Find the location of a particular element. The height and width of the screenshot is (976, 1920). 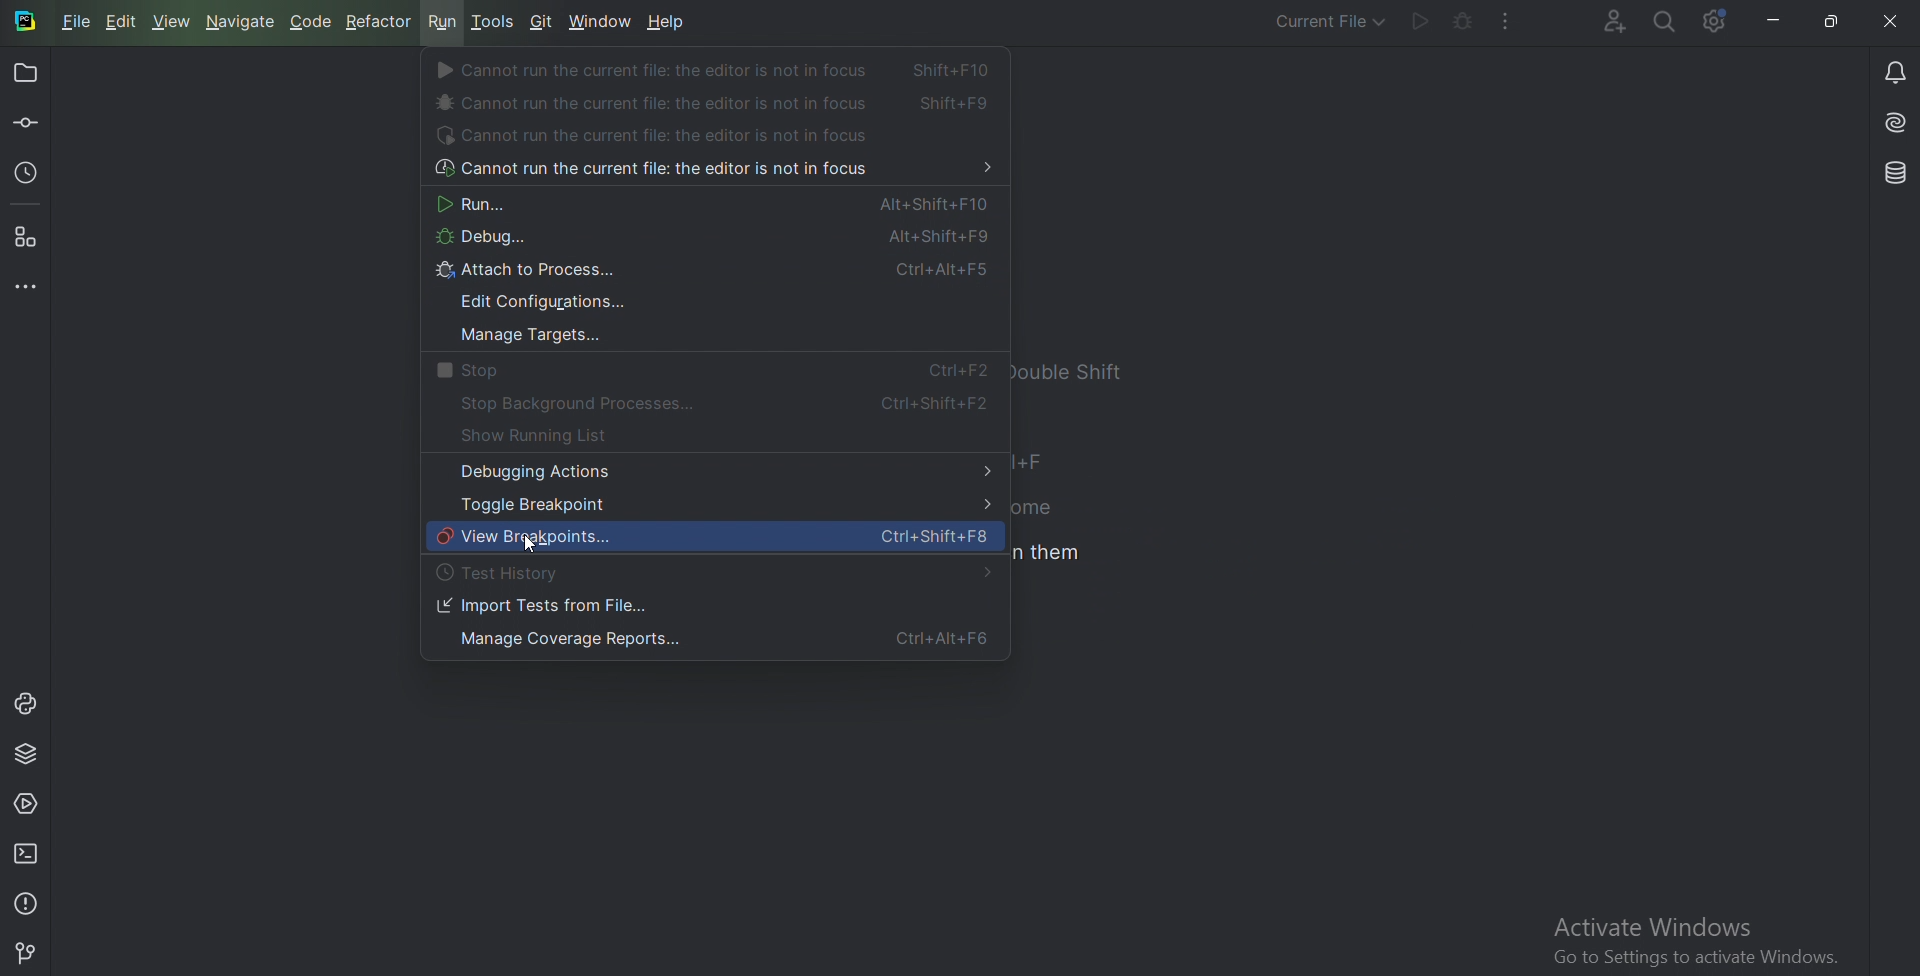

Run is located at coordinates (707, 205).